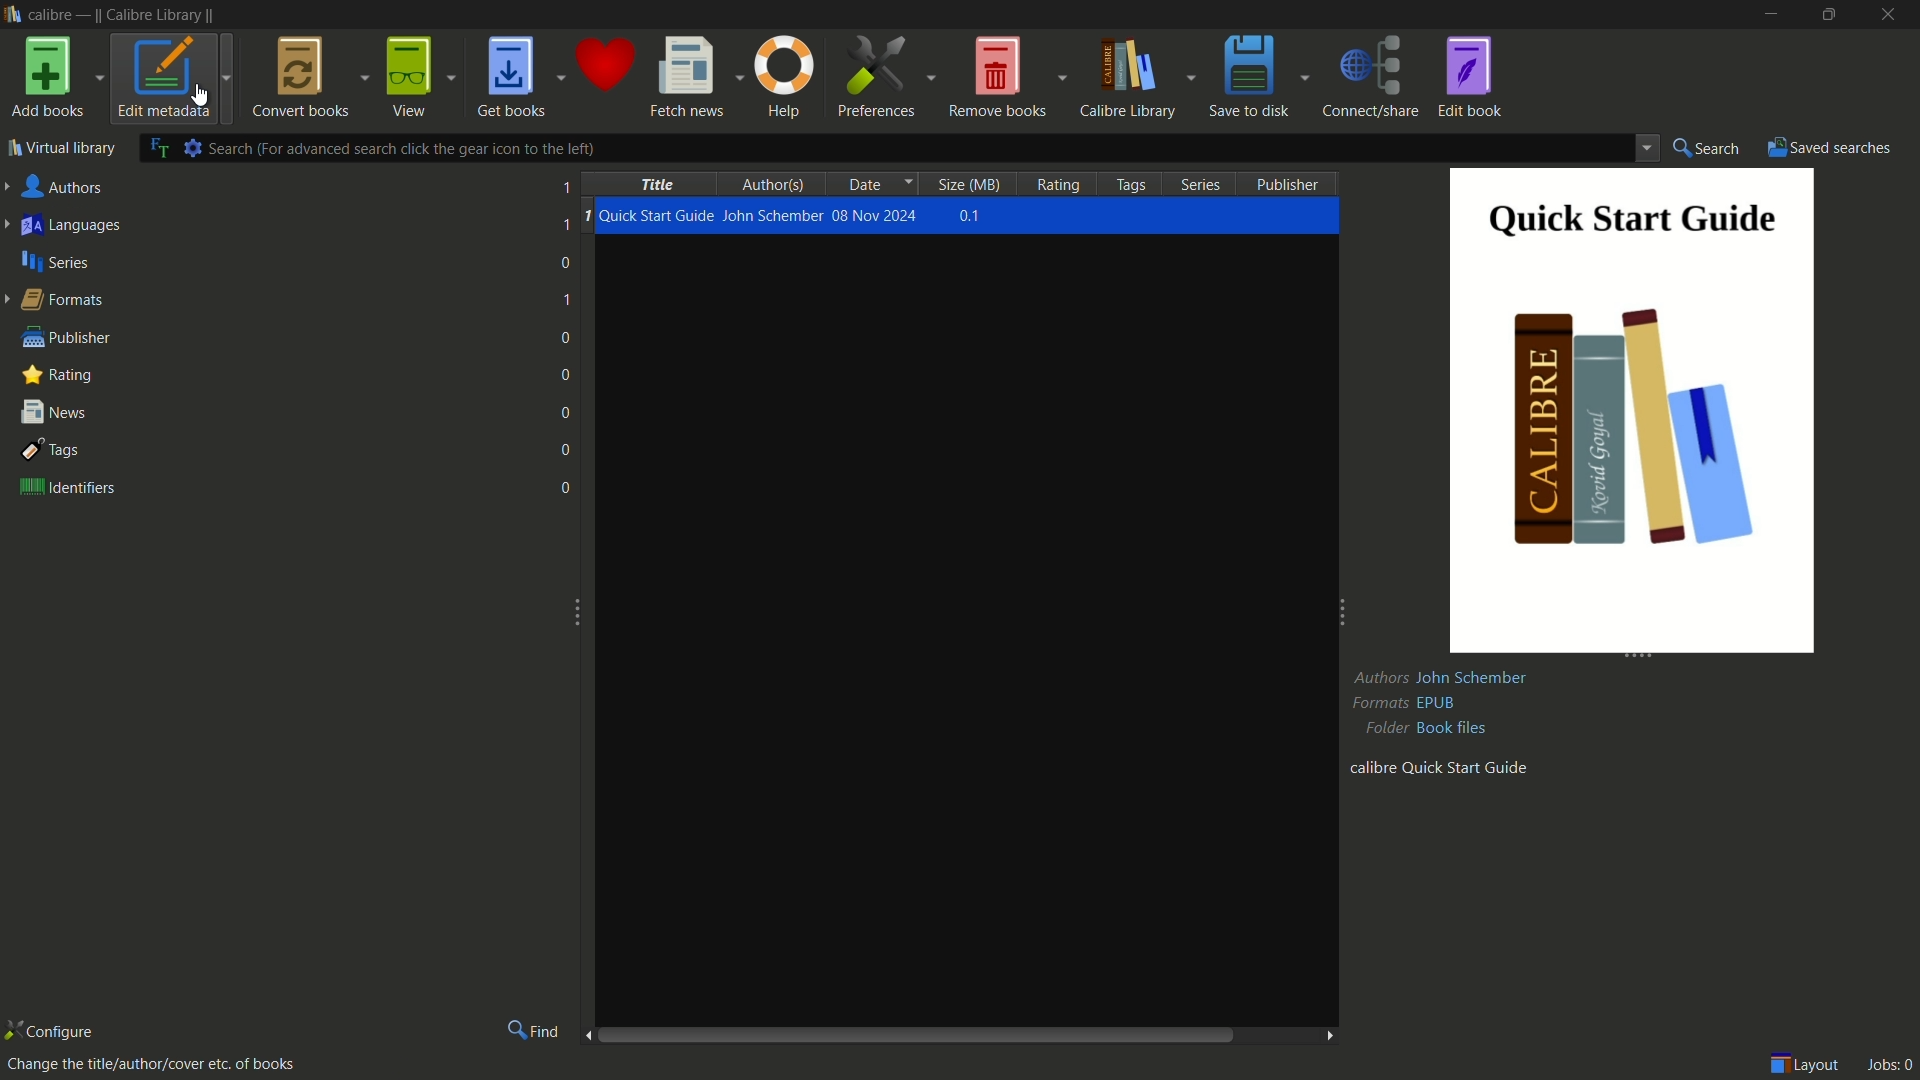 This screenshot has height=1080, width=1920. Describe the element at coordinates (771, 183) in the screenshot. I see `authors` at that location.